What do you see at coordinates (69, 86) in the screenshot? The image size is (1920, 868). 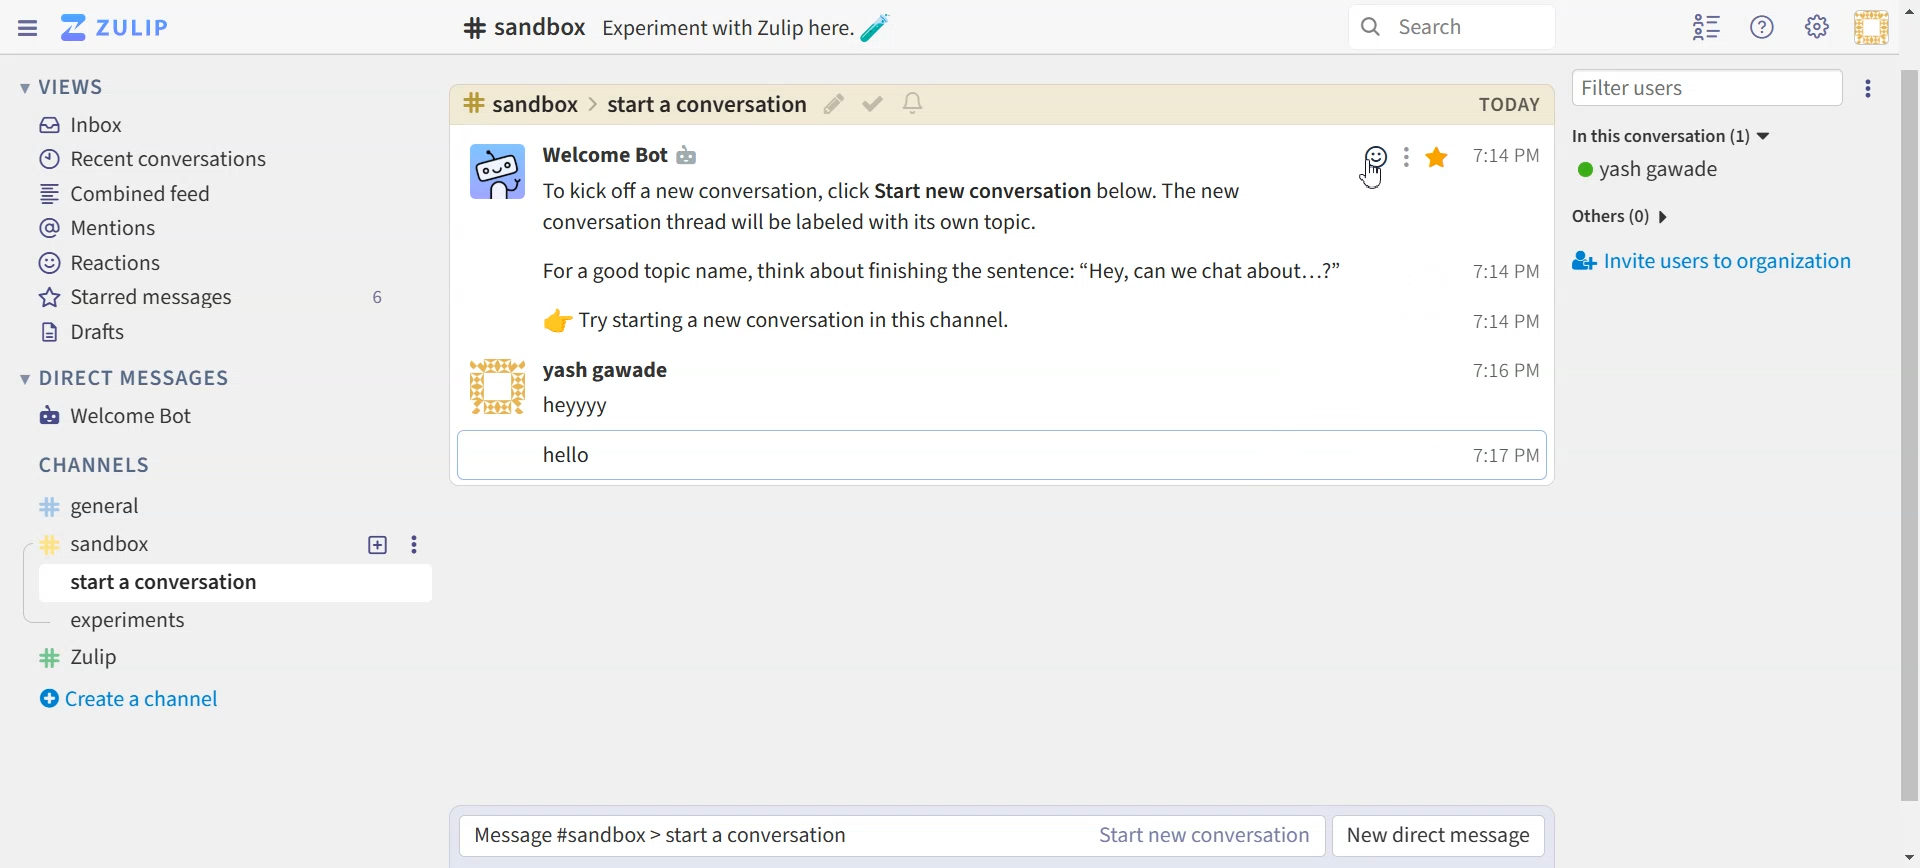 I see `Views` at bounding box center [69, 86].